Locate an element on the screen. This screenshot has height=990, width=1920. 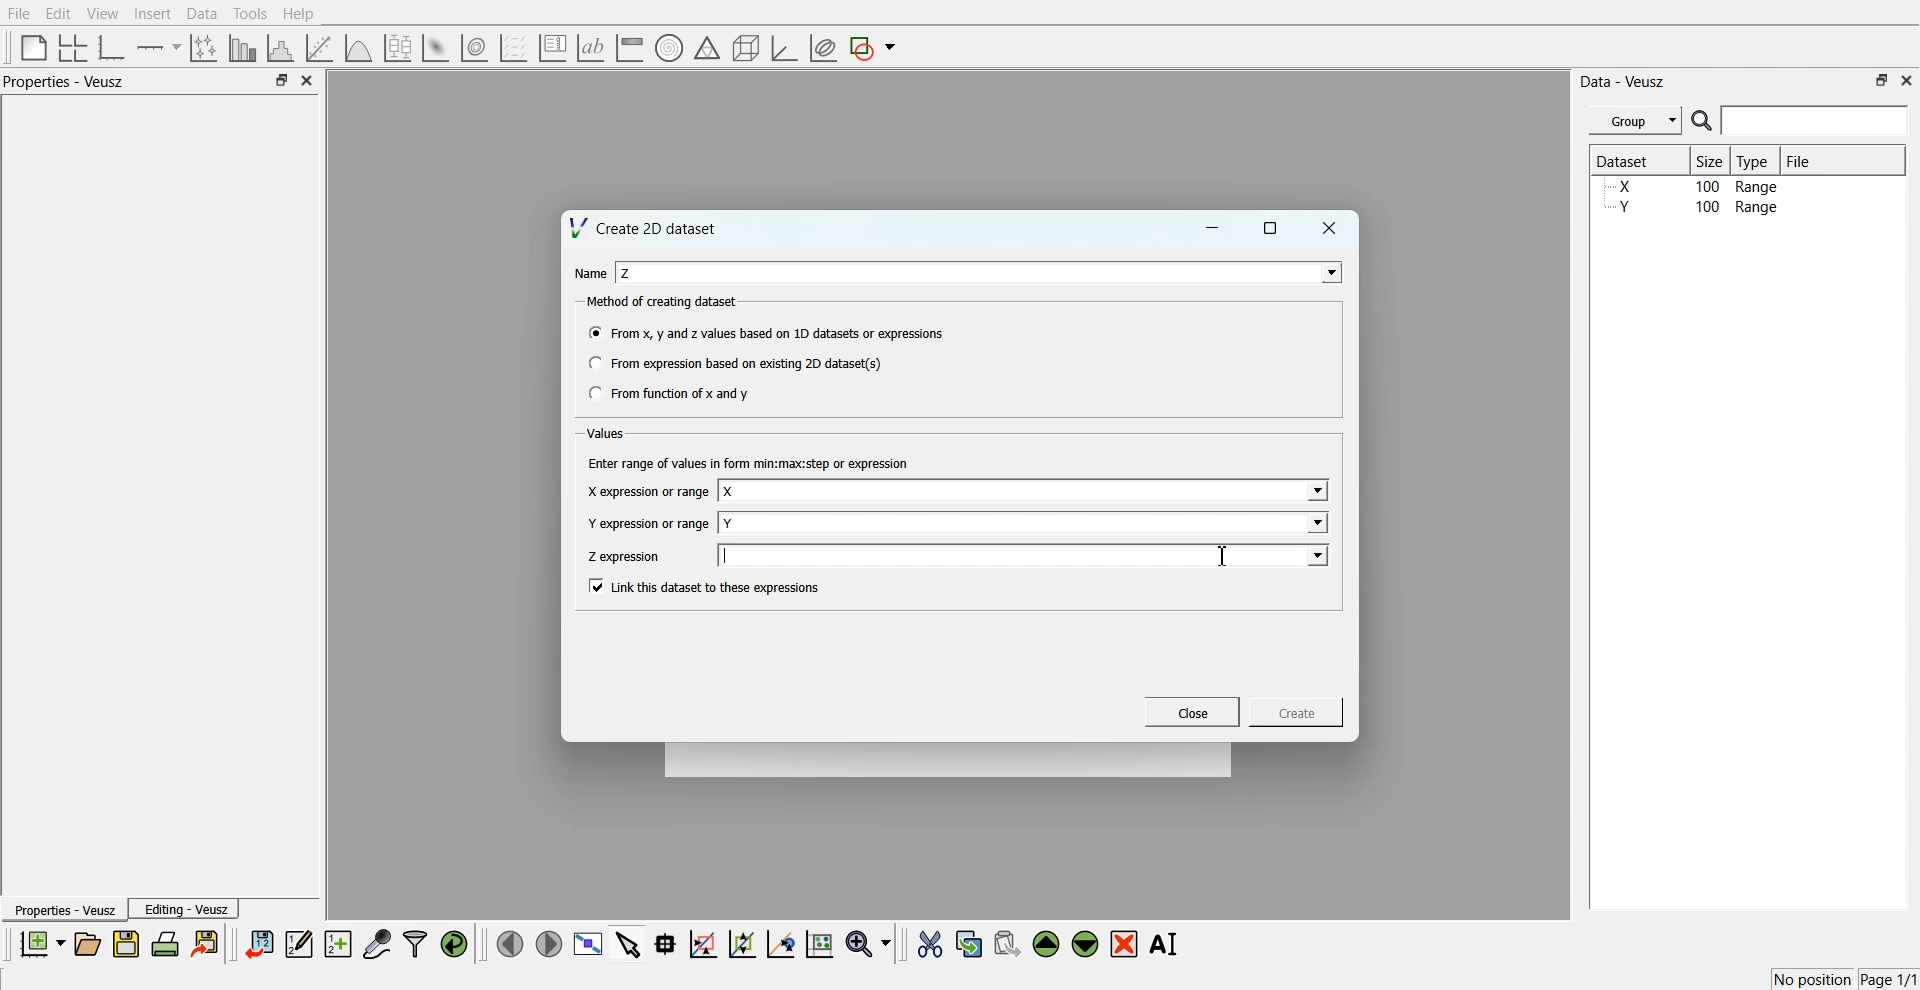
V/ Create 2D dataset is located at coordinates (645, 227).